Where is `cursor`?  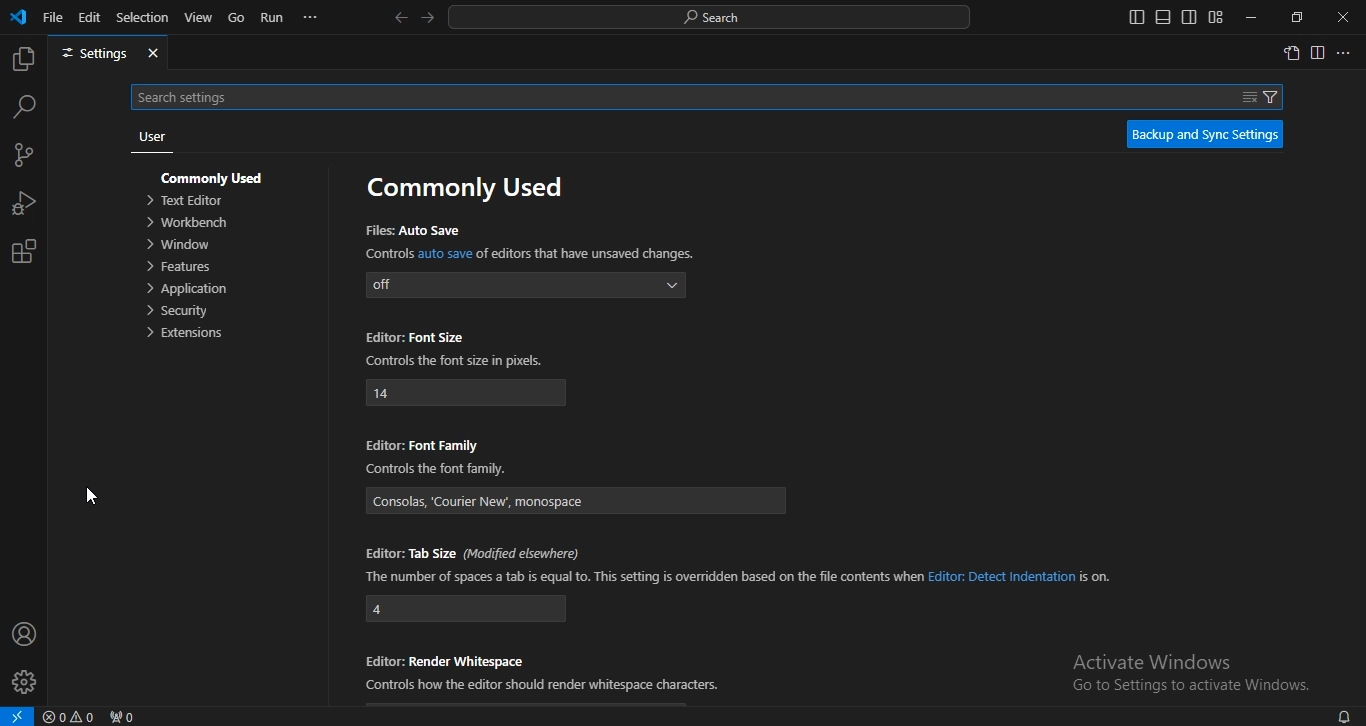
cursor is located at coordinates (89, 498).